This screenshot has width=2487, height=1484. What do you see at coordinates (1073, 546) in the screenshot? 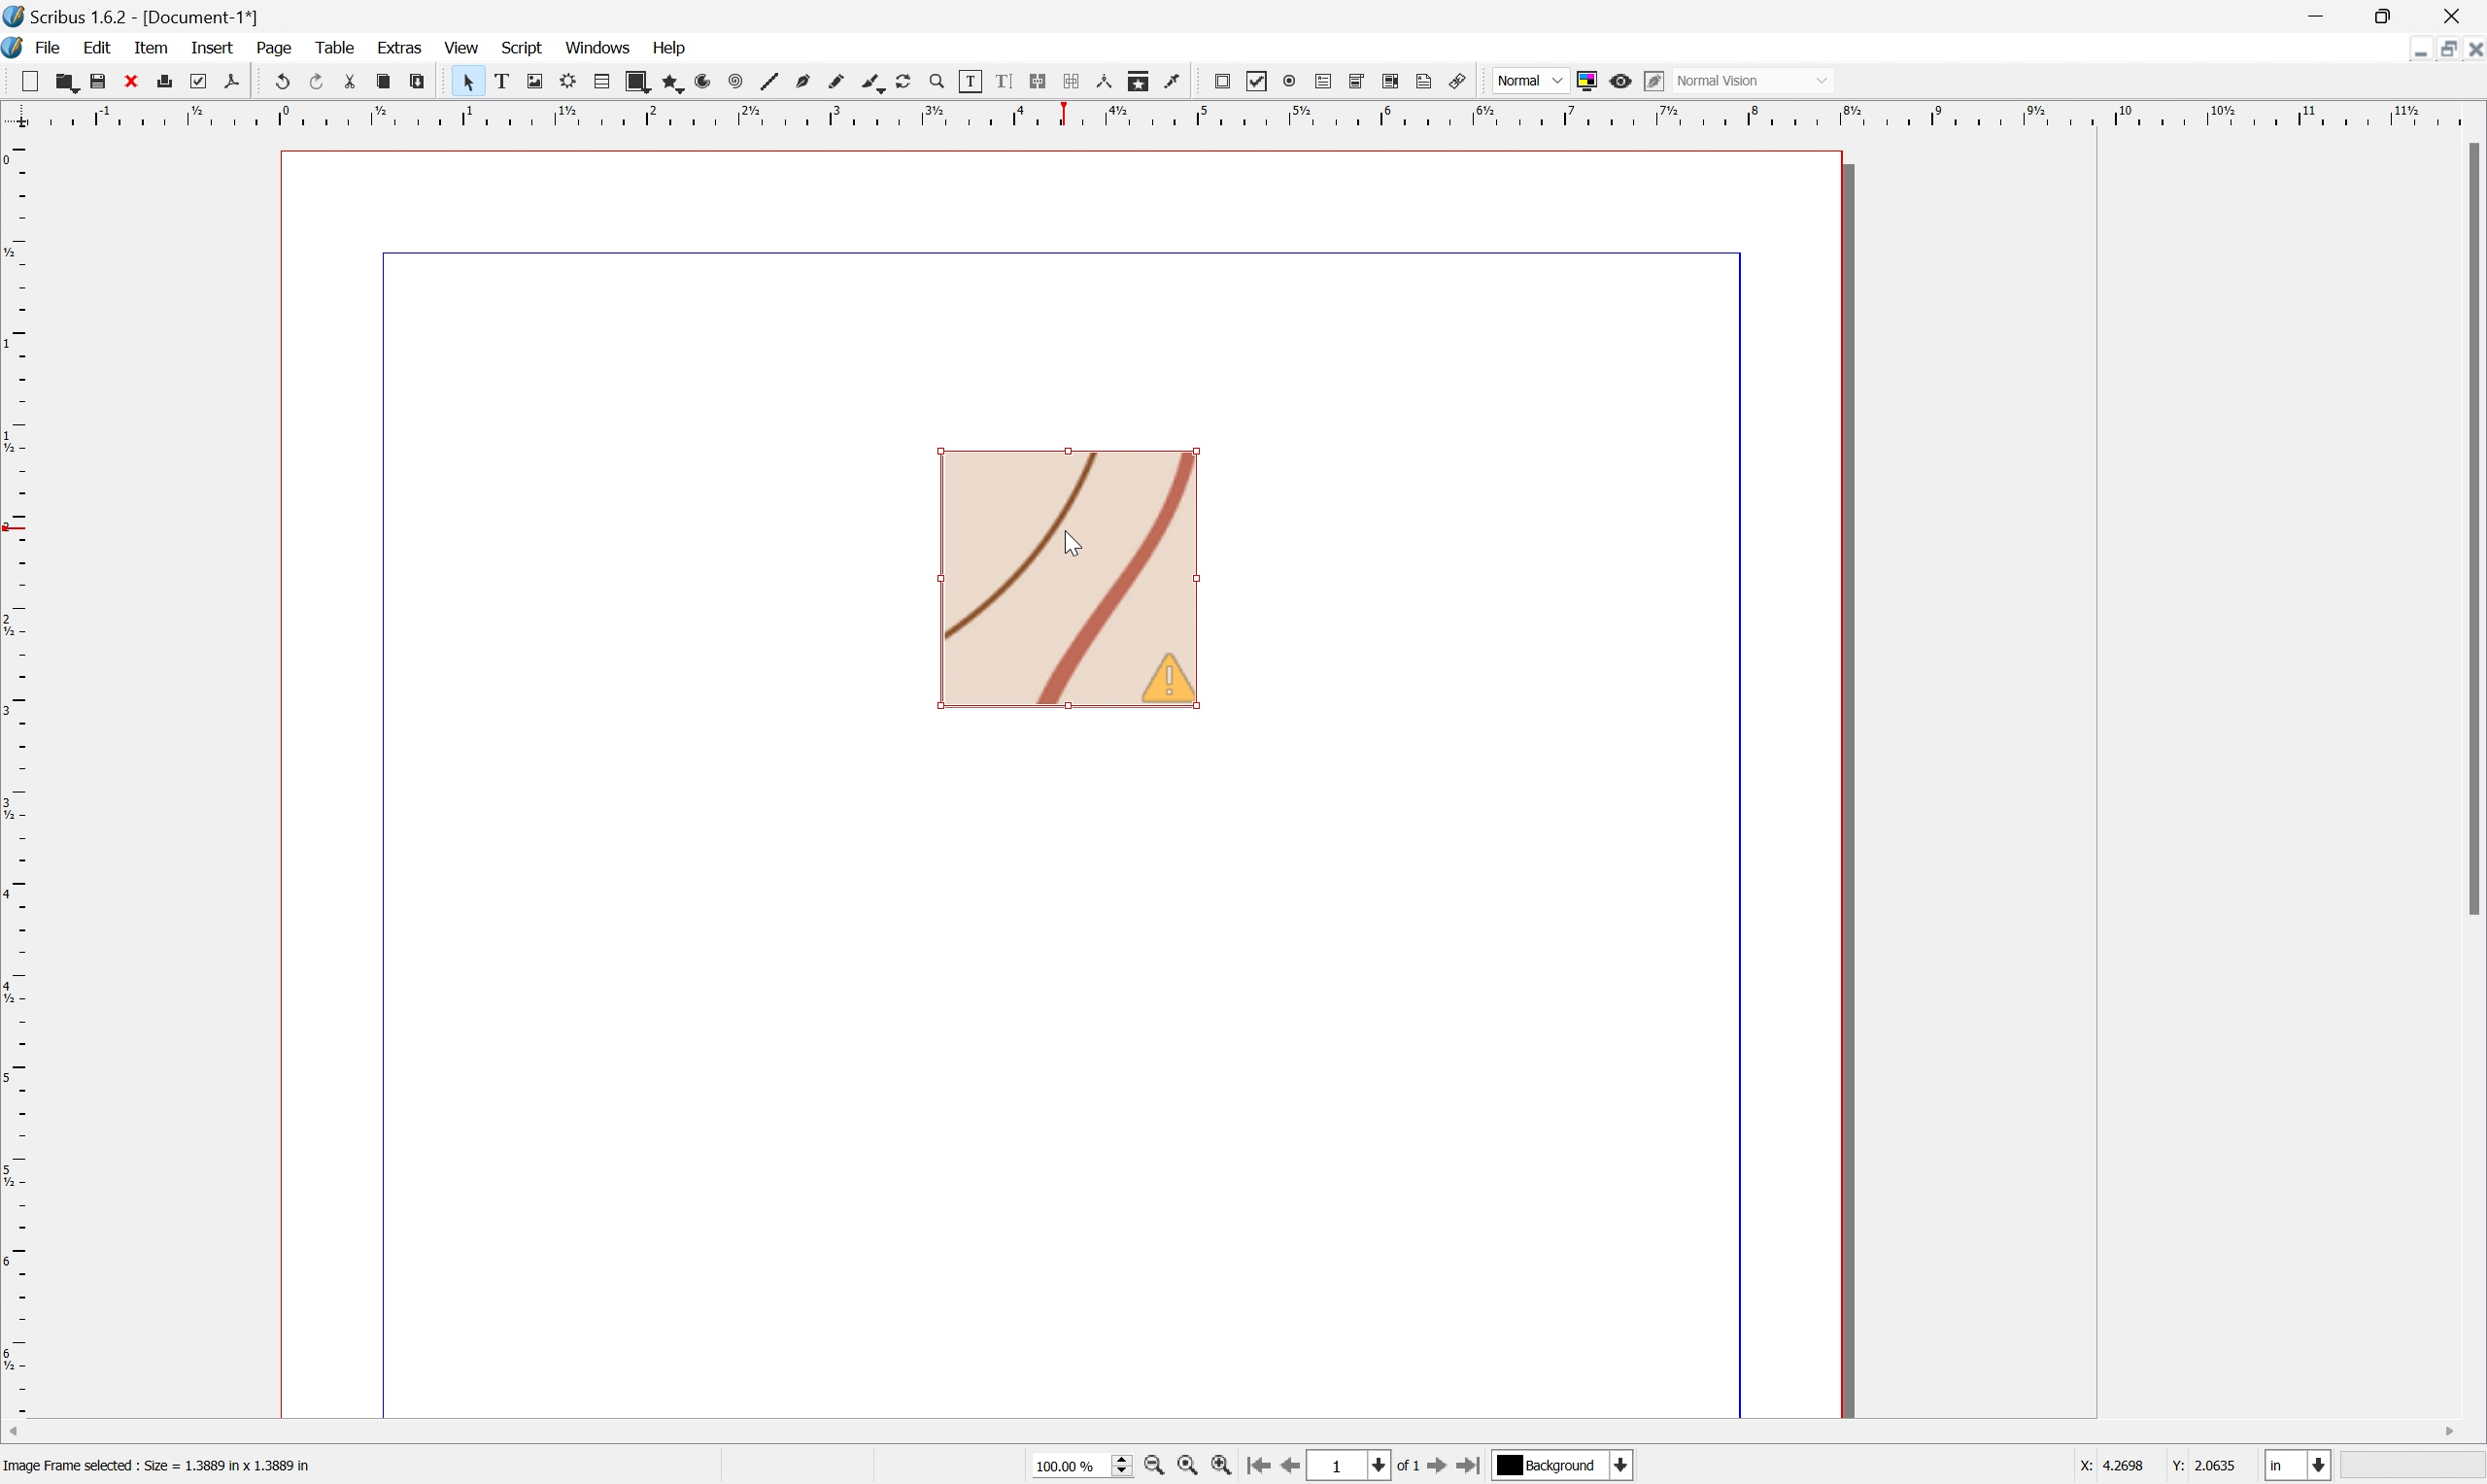
I see `Cursor` at bounding box center [1073, 546].